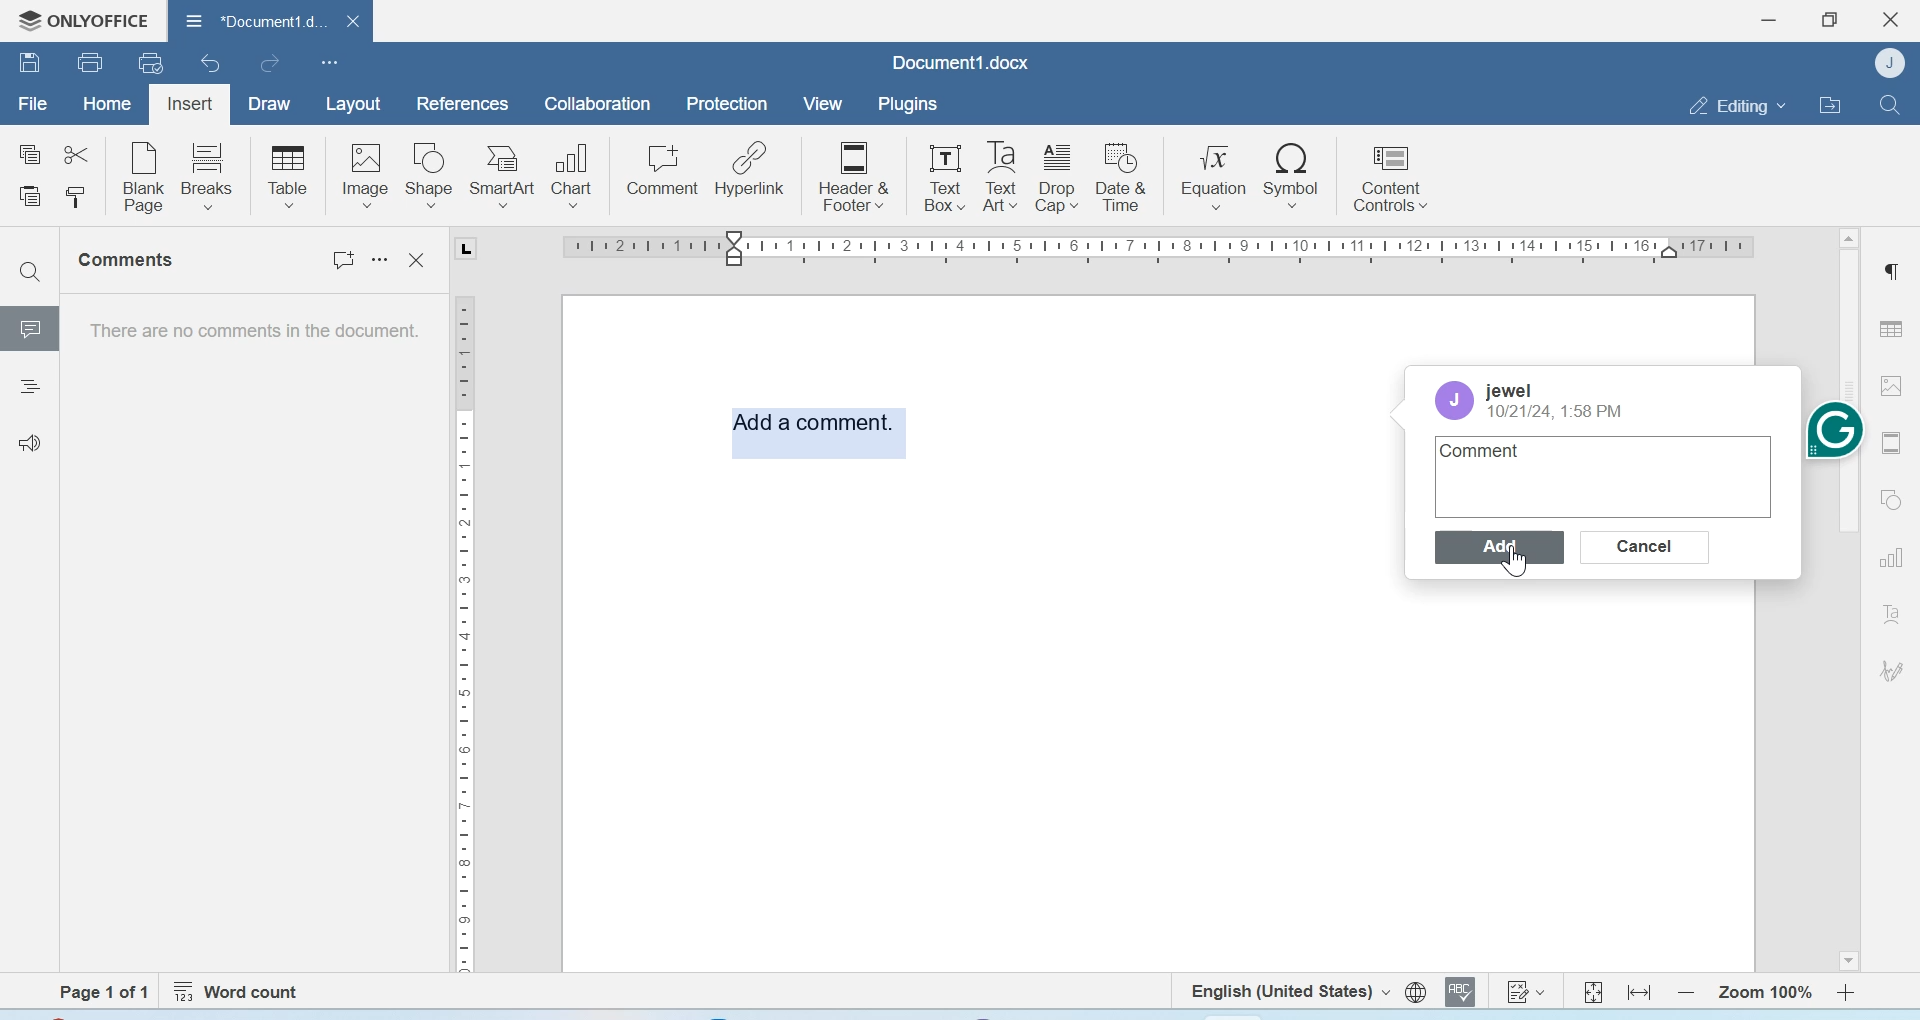 Image resolution: width=1920 pixels, height=1020 pixels. I want to click on File, so click(32, 104).